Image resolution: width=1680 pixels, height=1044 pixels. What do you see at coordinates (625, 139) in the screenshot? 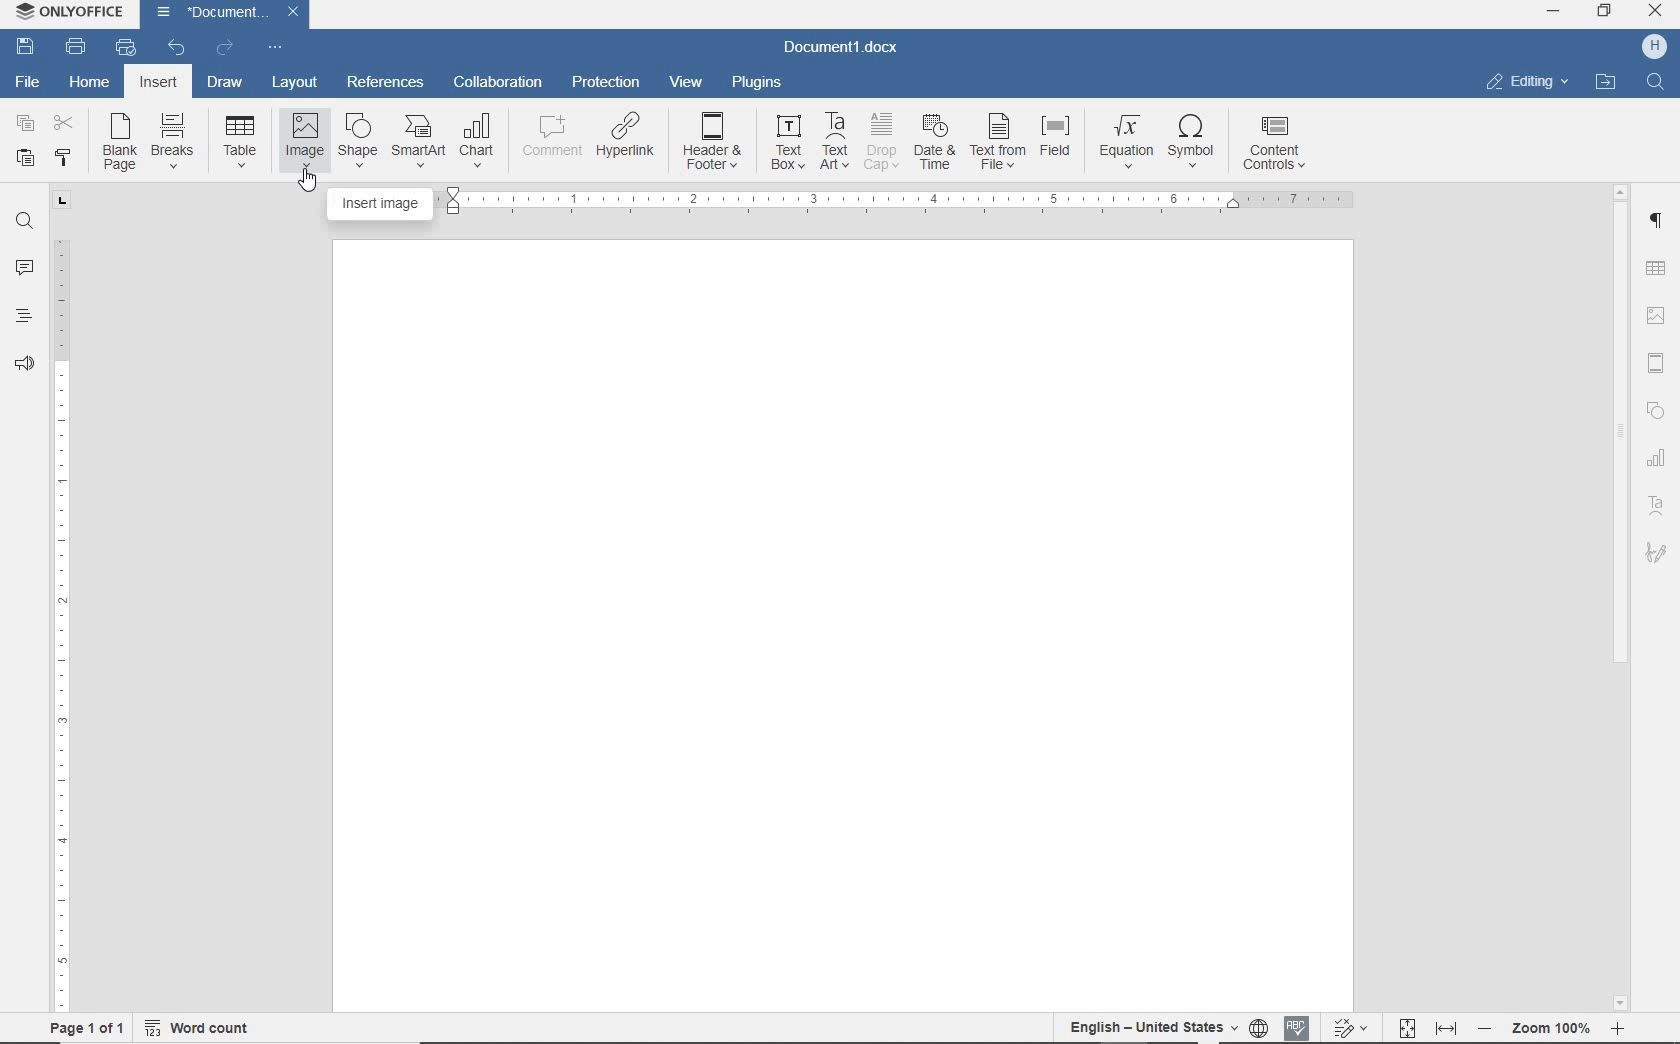
I see `hyperlink` at bounding box center [625, 139].